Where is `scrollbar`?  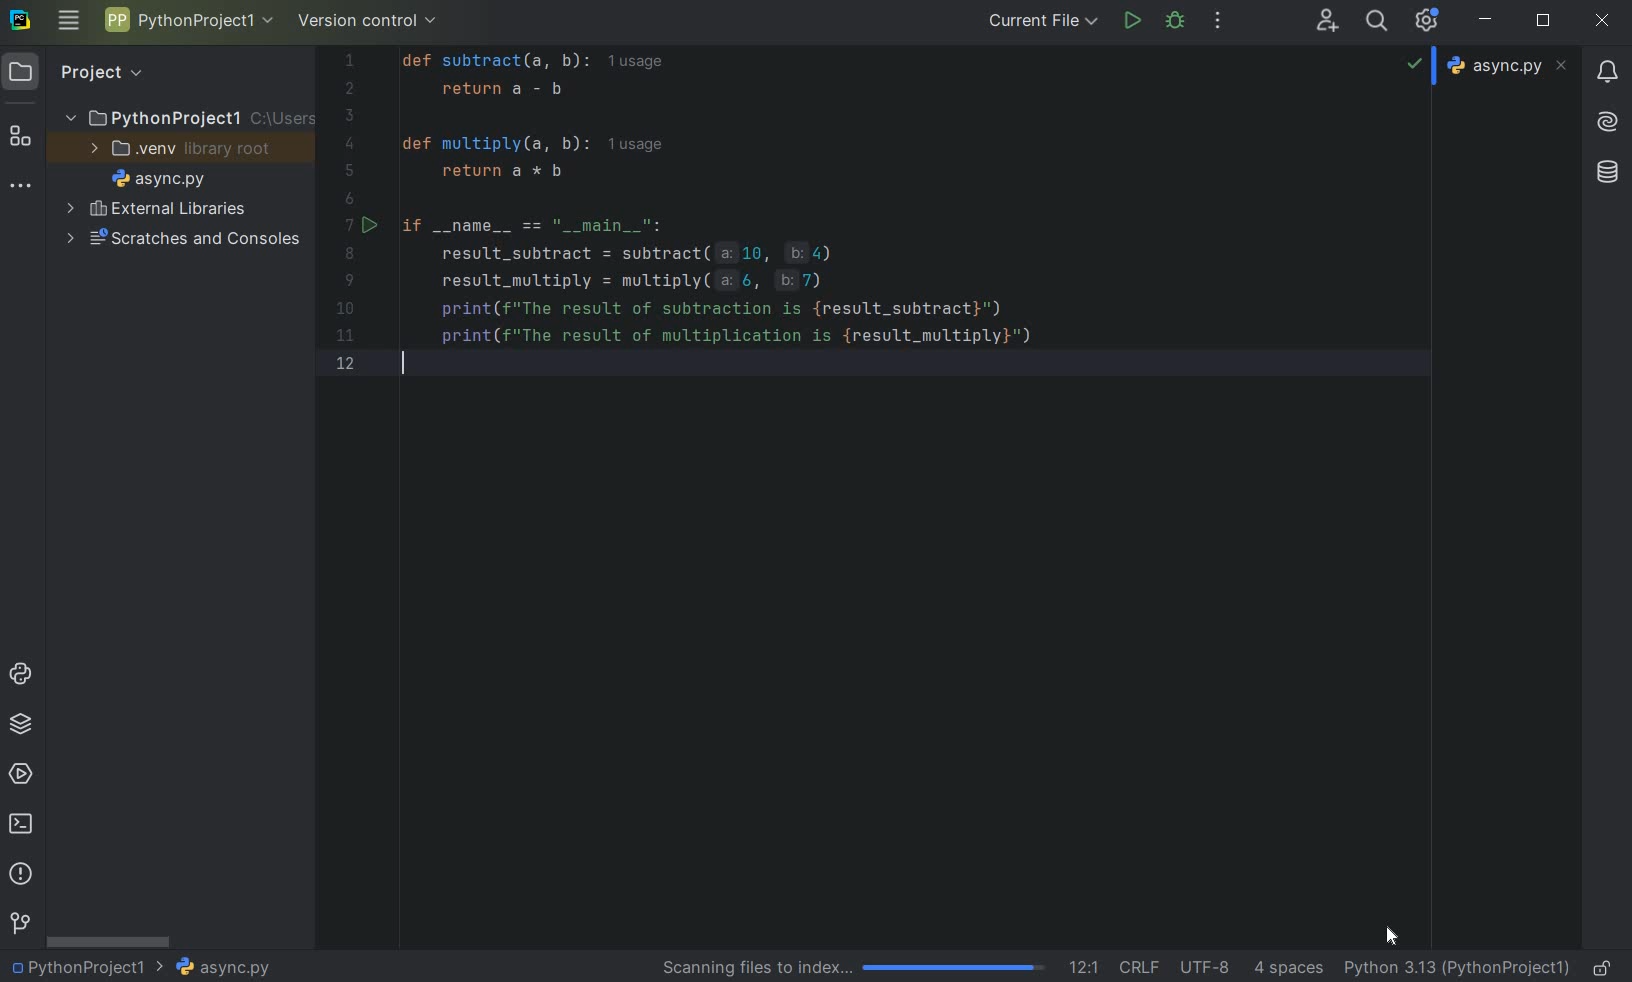 scrollbar is located at coordinates (110, 940).